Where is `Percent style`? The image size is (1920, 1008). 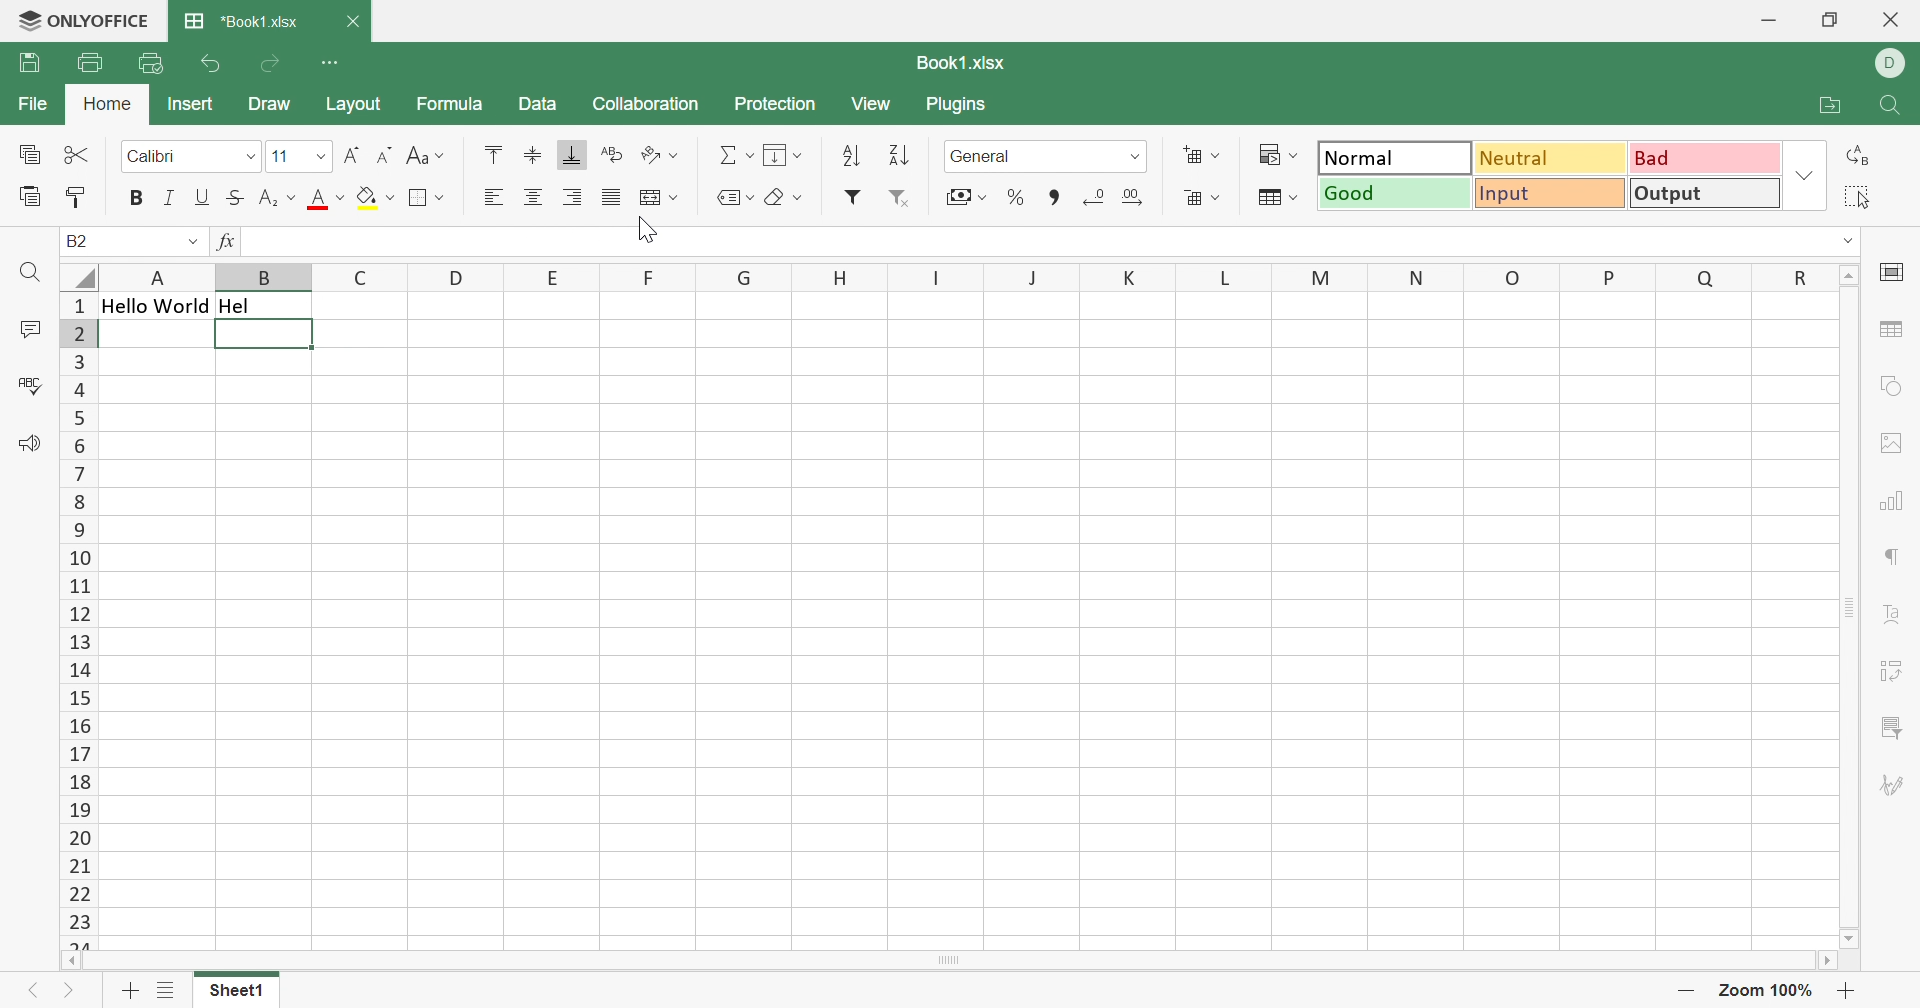 Percent style is located at coordinates (1017, 198).